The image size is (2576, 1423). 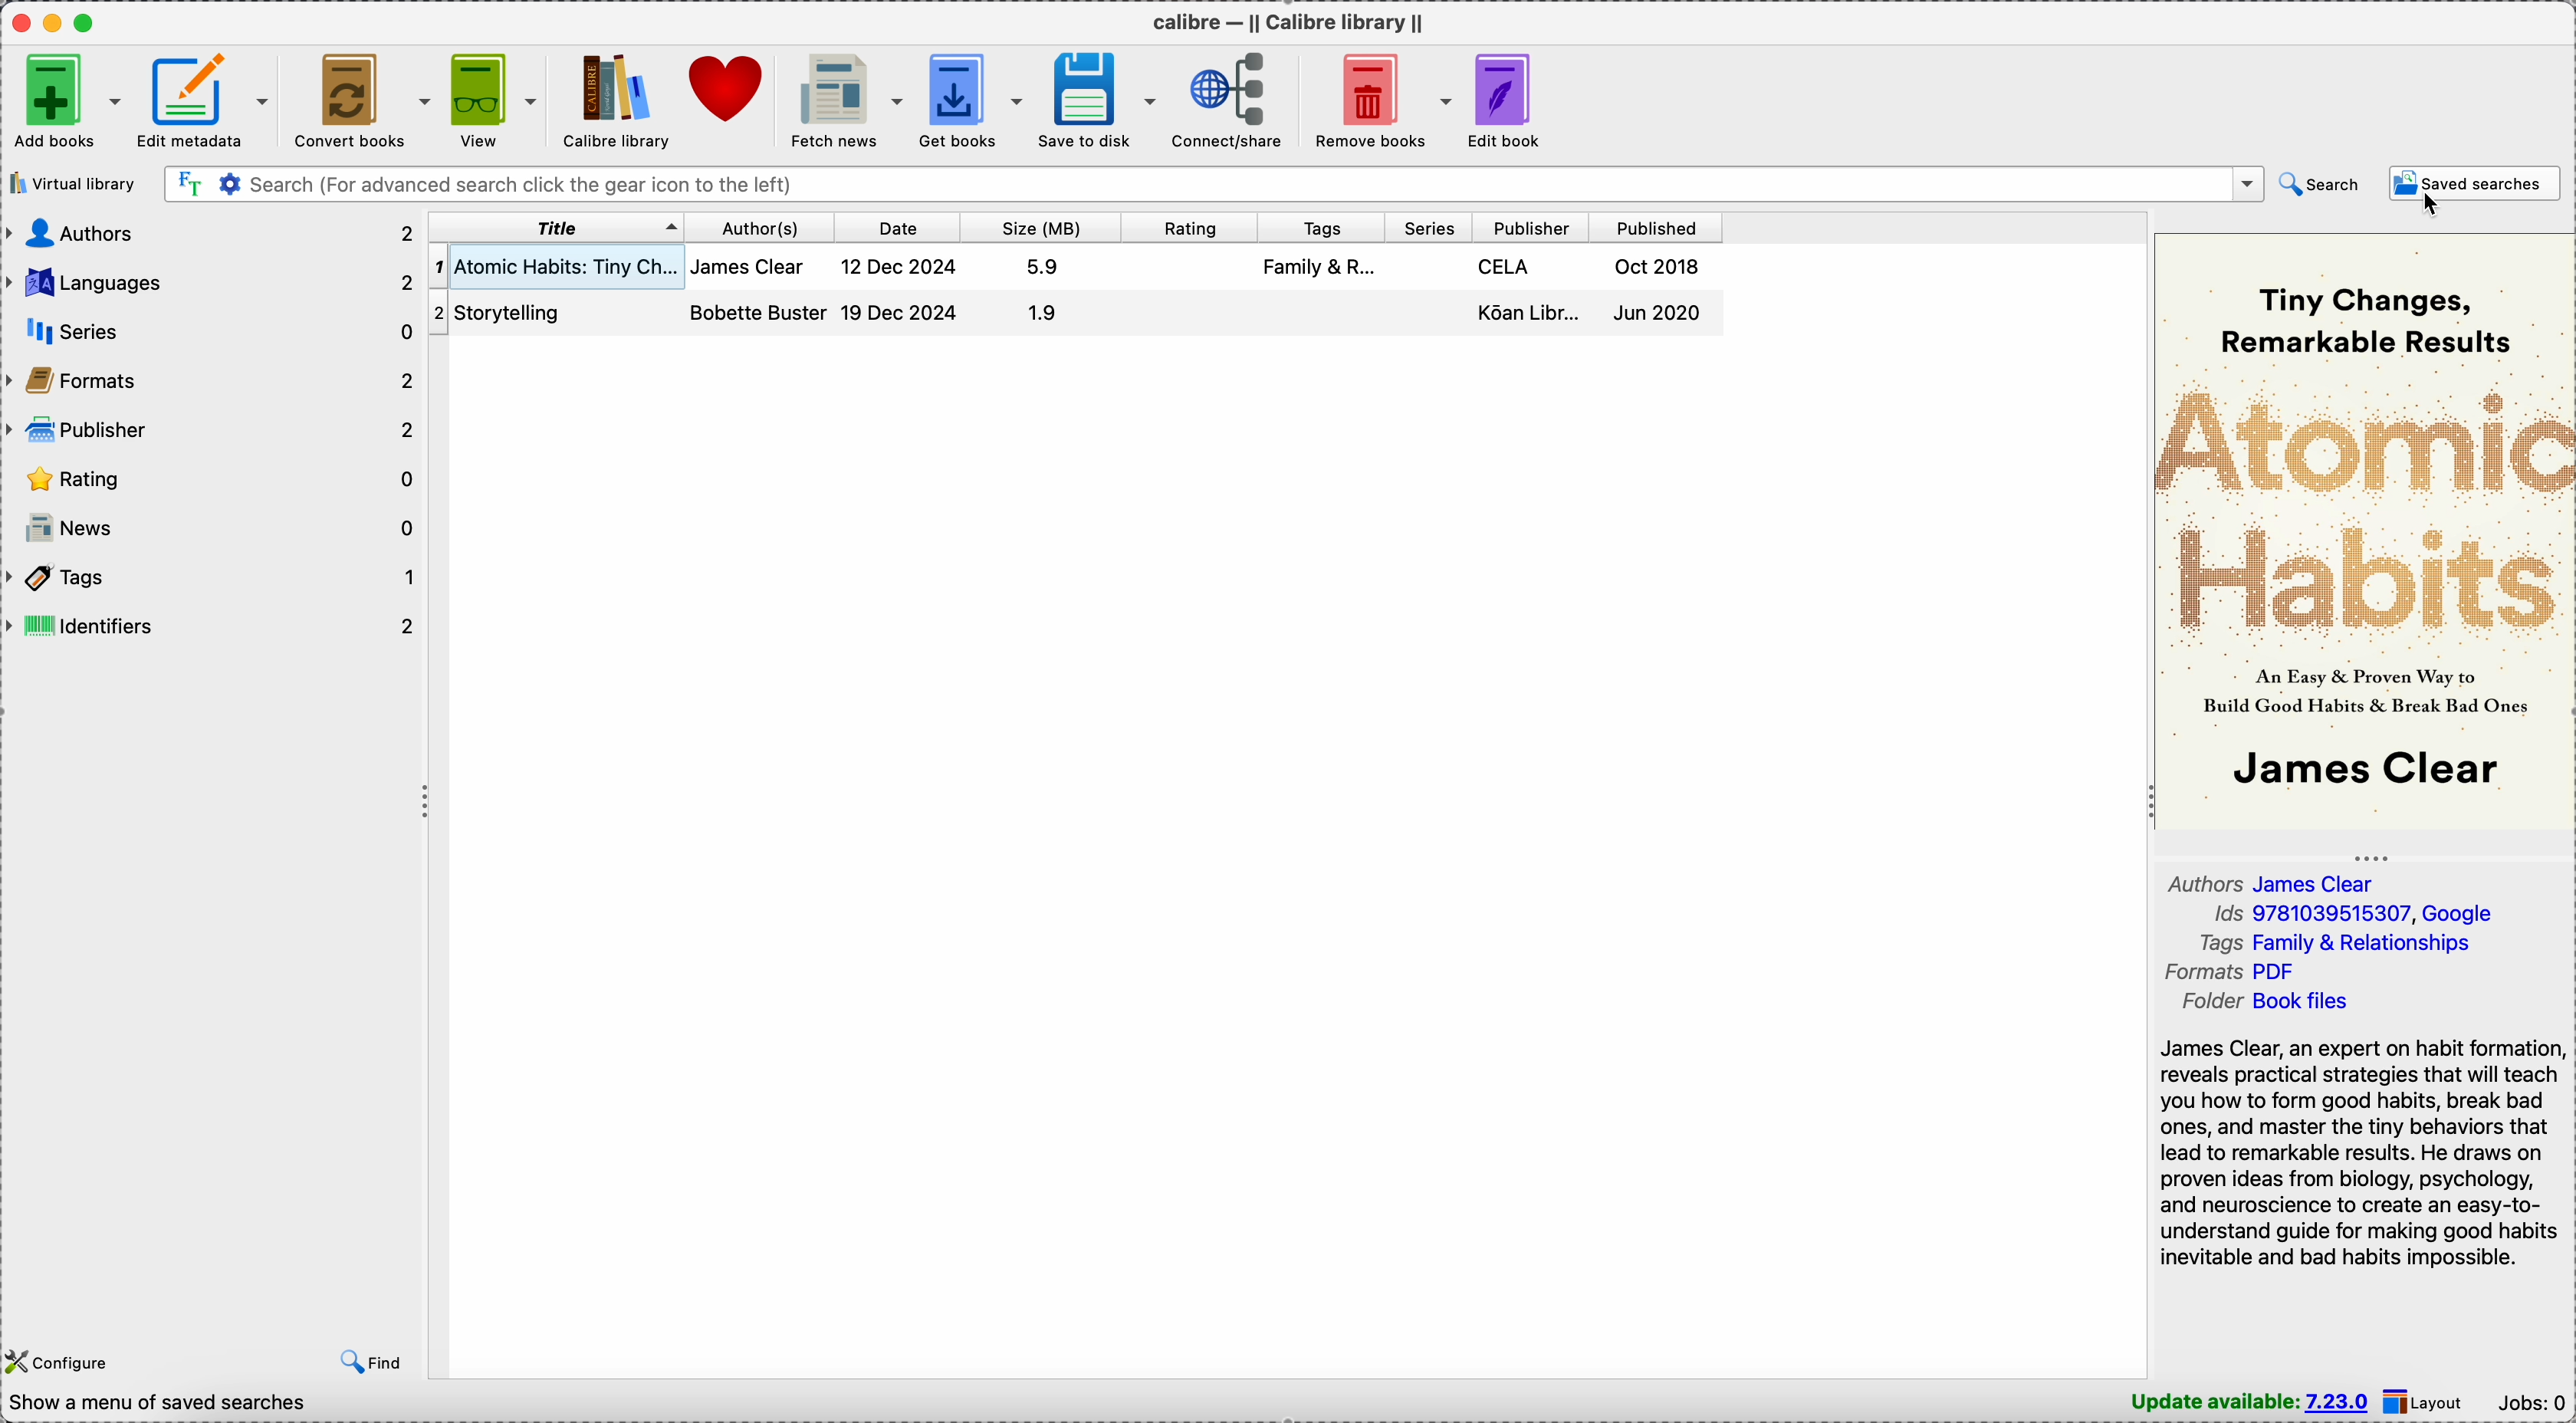 I want to click on cursor, so click(x=2429, y=206).